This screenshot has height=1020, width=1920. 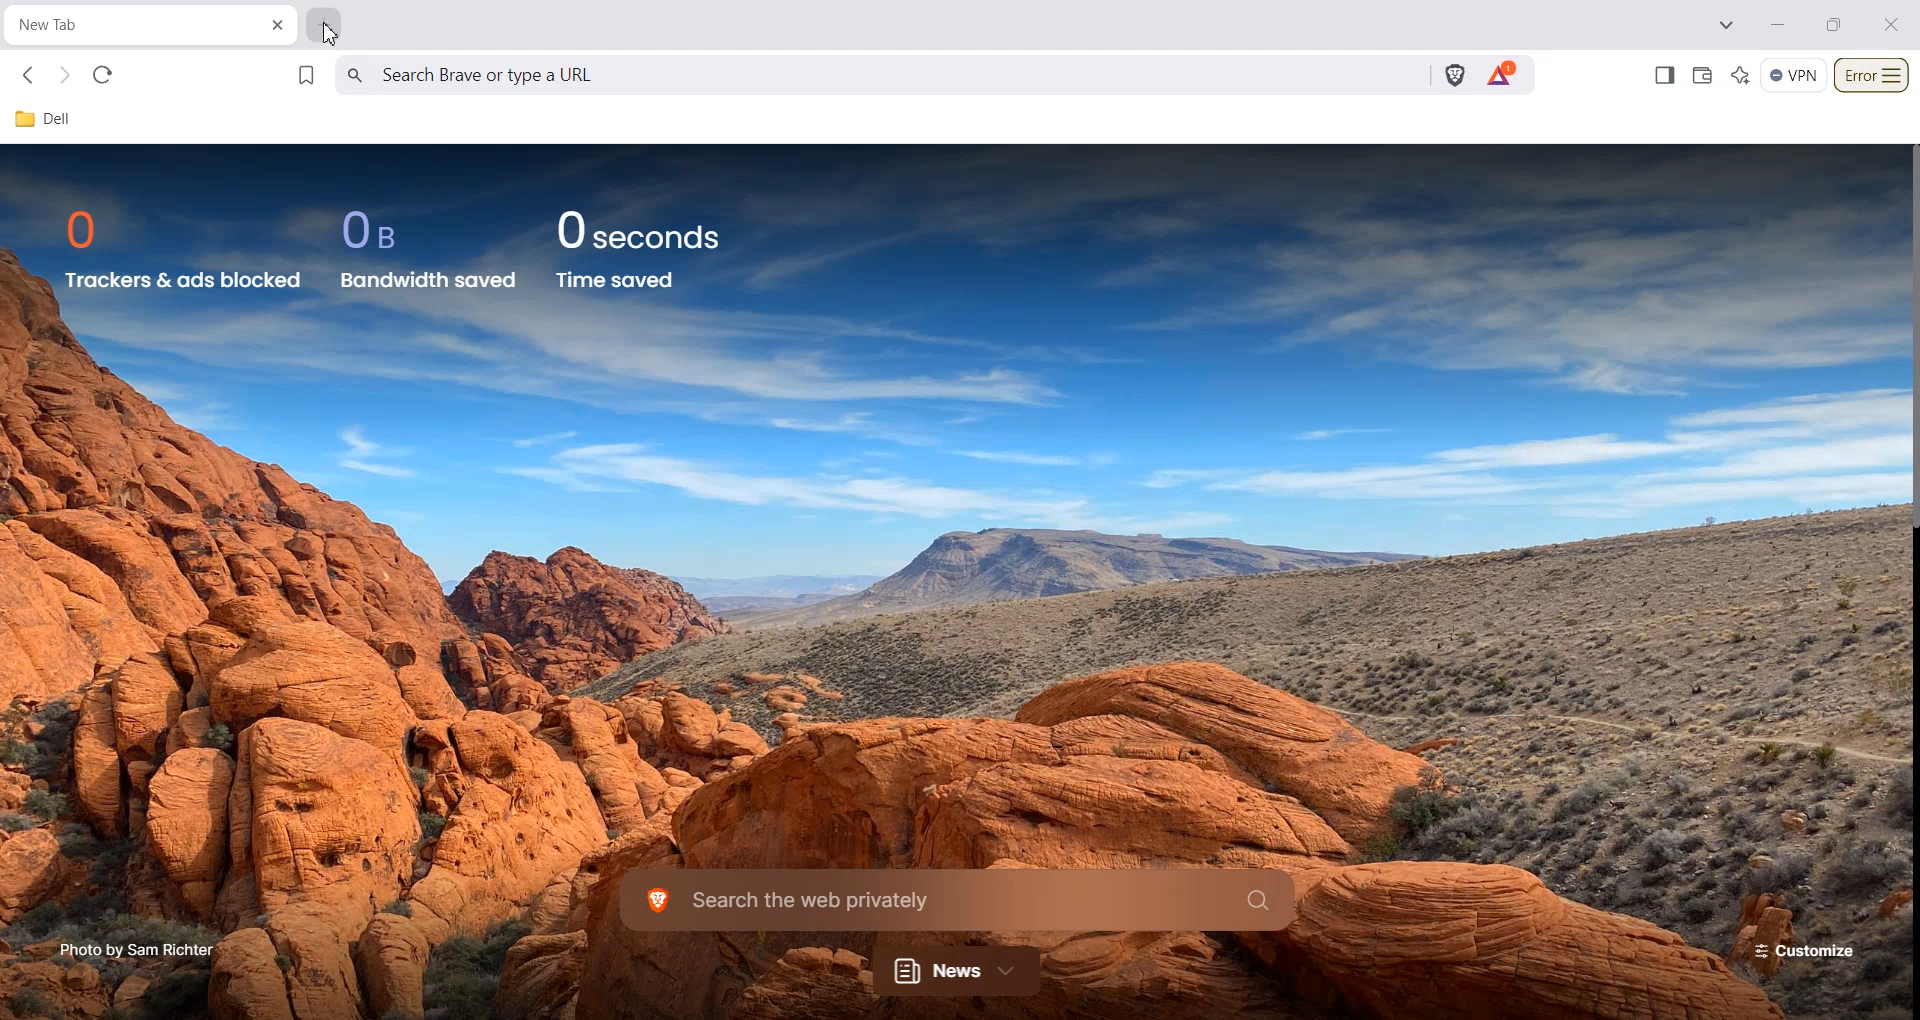 What do you see at coordinates (1872, 76) in the screenshot?
I see `Customize and control brave` at bounding box center [1872, 76].